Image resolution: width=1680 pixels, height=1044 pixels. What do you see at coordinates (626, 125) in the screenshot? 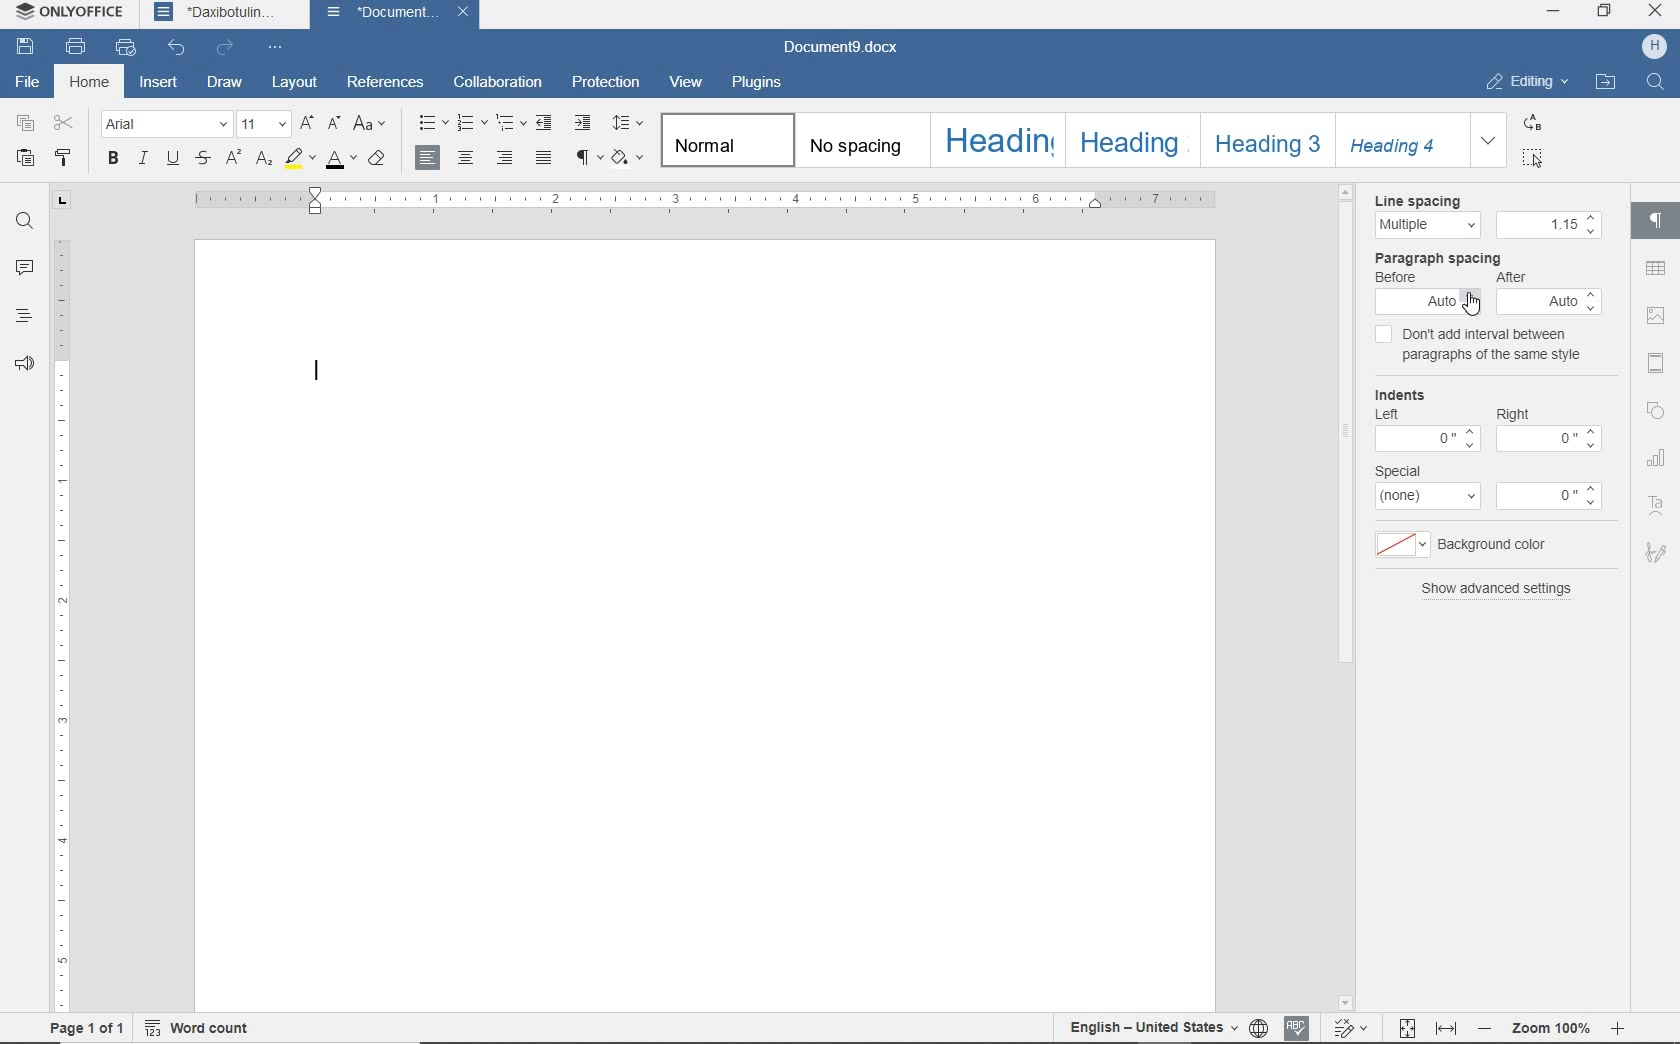
I see `paragraph line spacing` at bounding box center [626, 125].